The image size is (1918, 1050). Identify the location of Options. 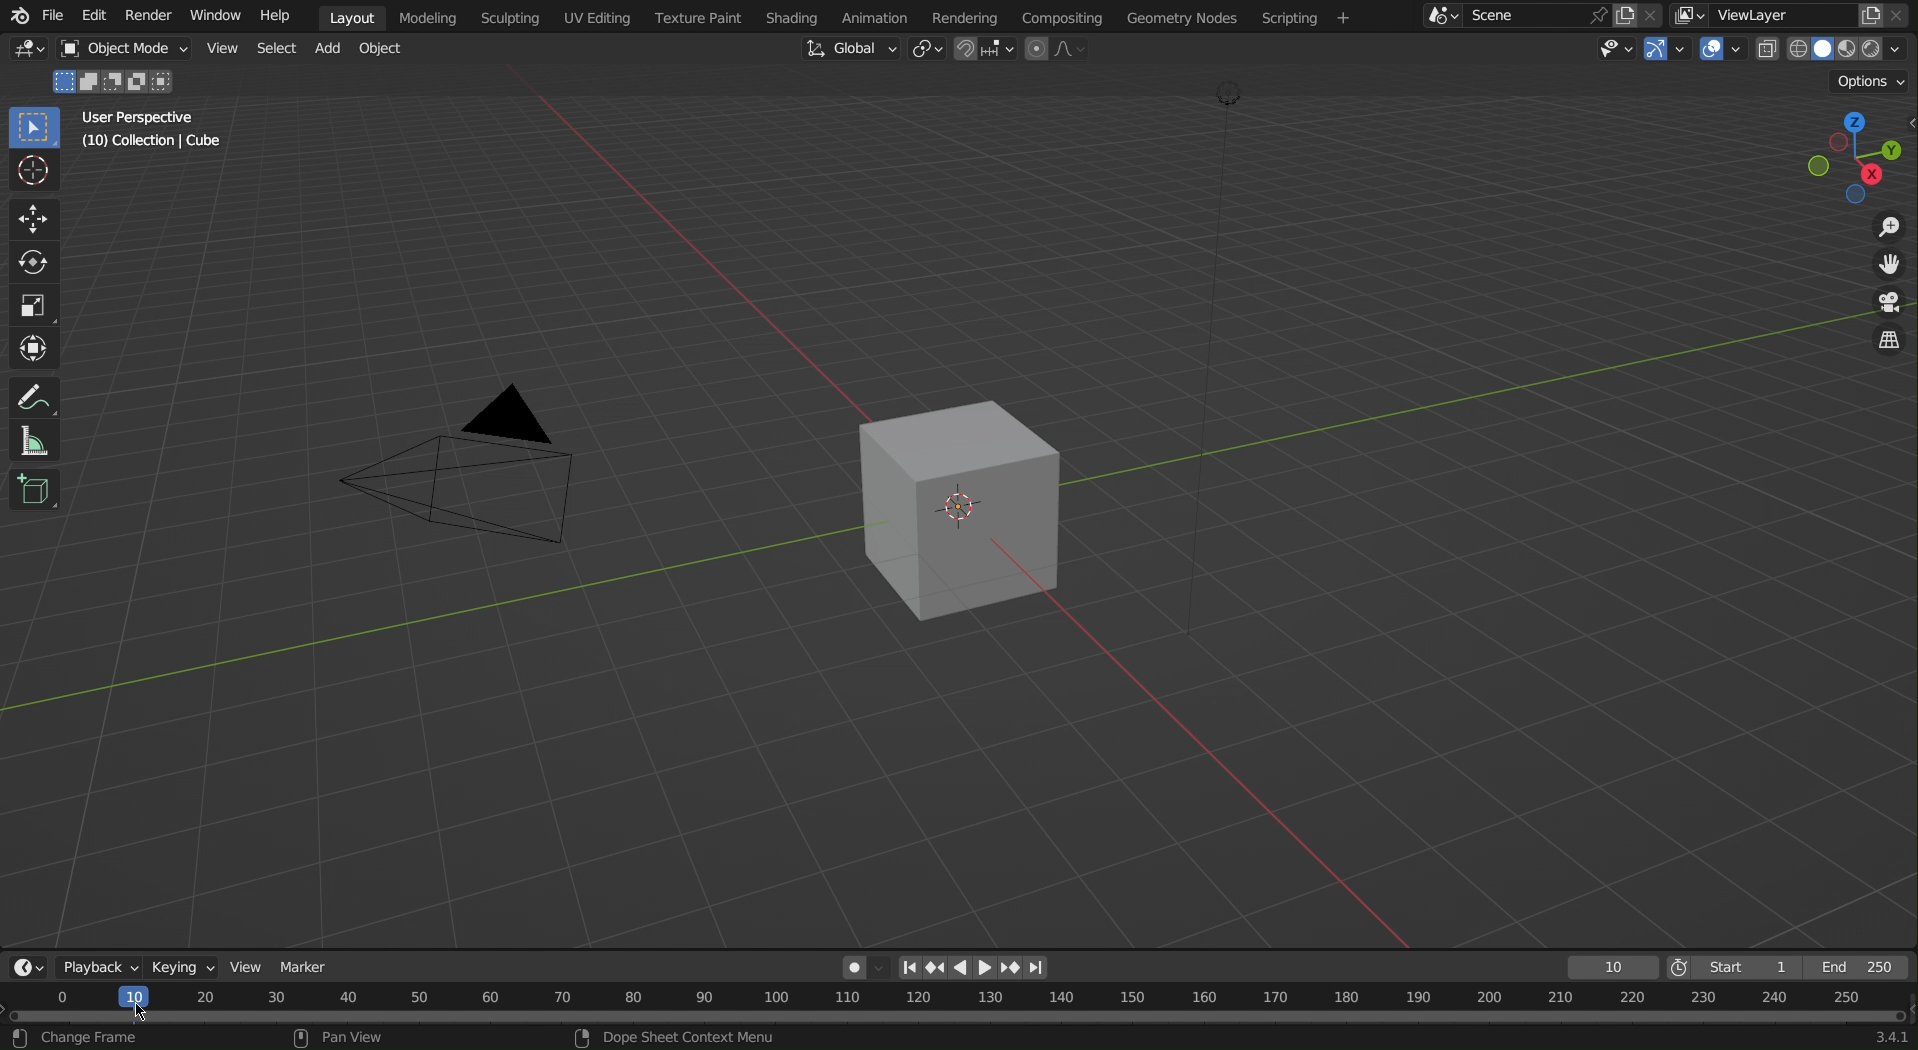
(1869, 83).